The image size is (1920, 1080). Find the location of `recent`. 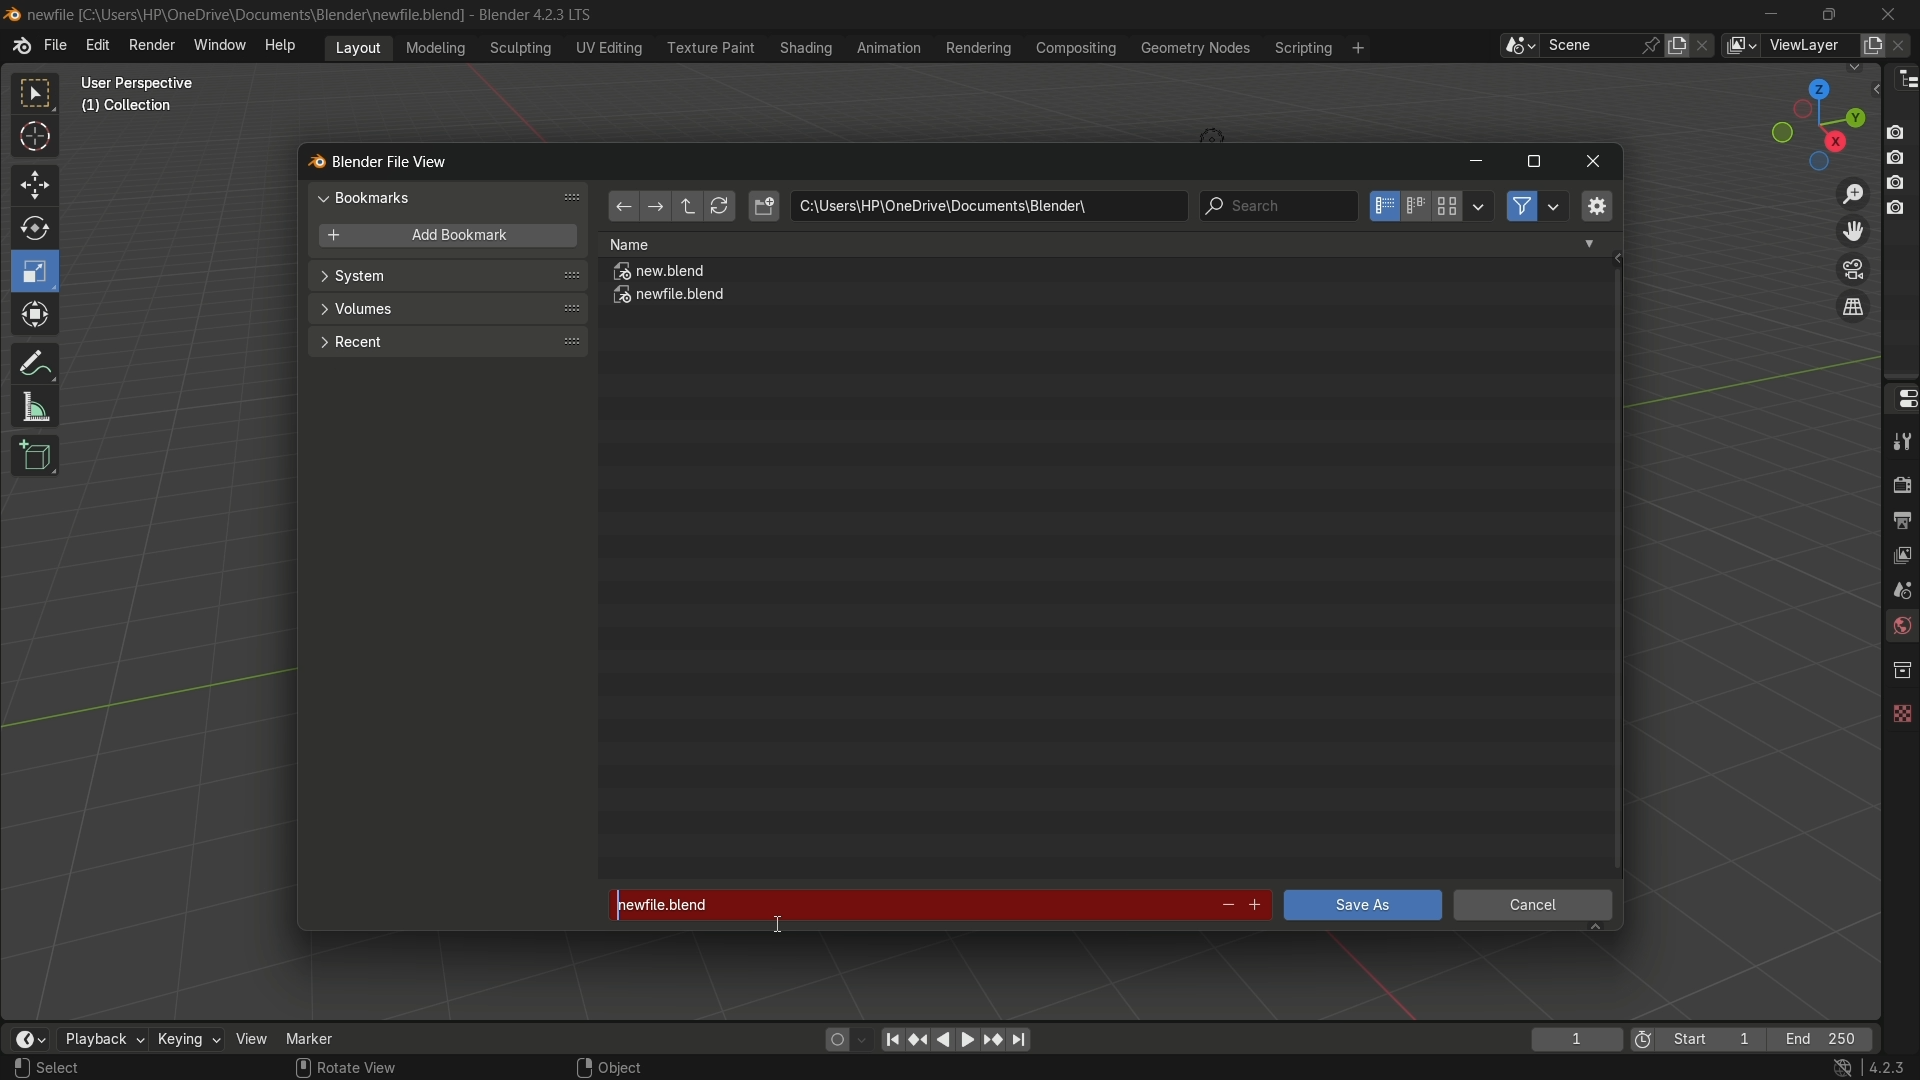

recent is located at coordinates (445, 340).